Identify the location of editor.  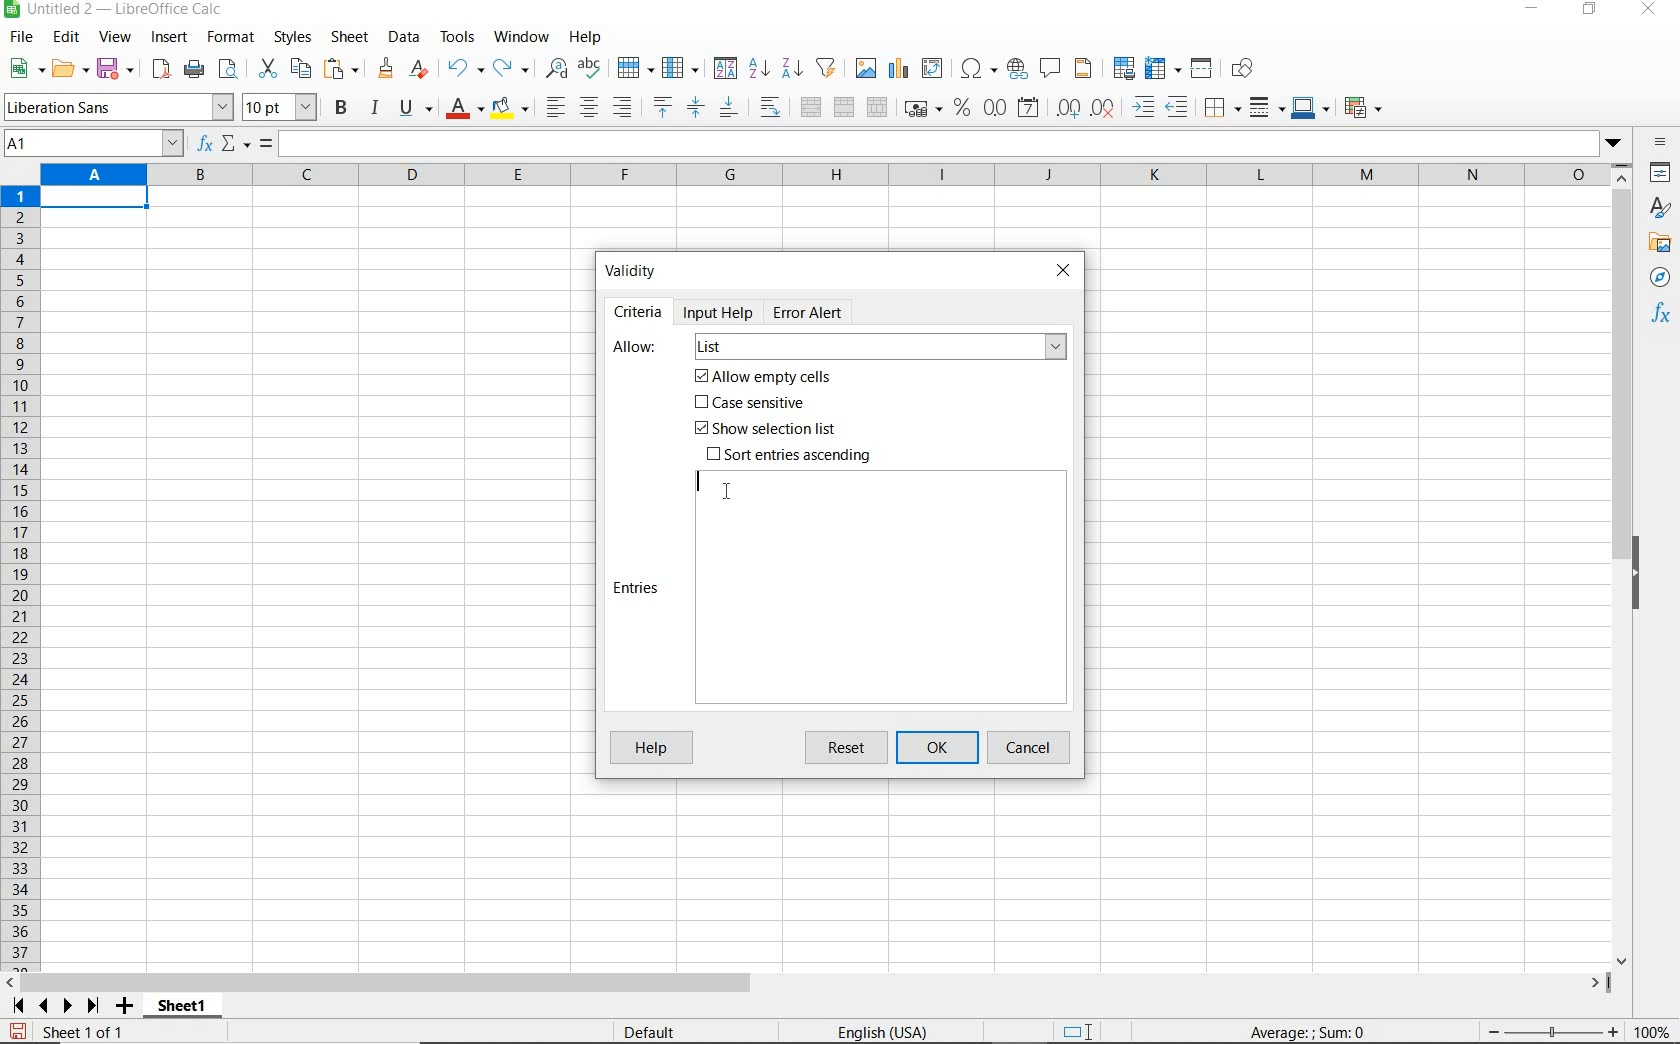
(696, 483).